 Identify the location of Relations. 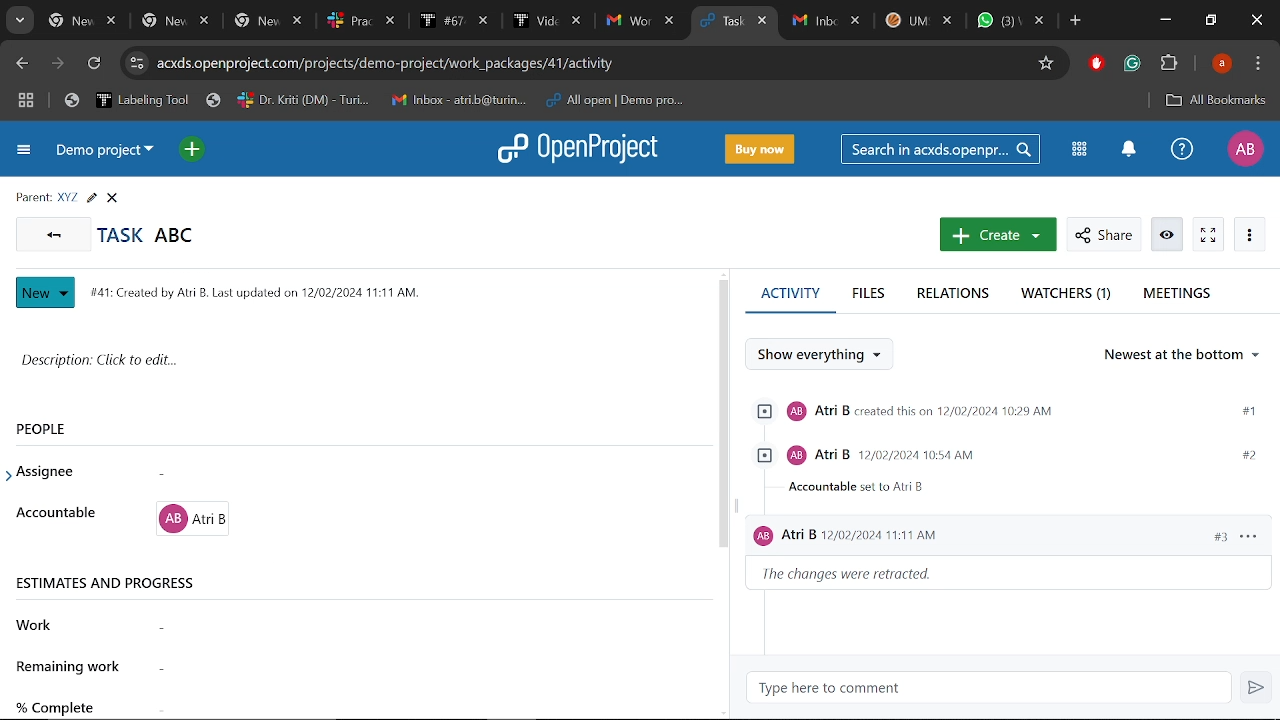
(956, 294).